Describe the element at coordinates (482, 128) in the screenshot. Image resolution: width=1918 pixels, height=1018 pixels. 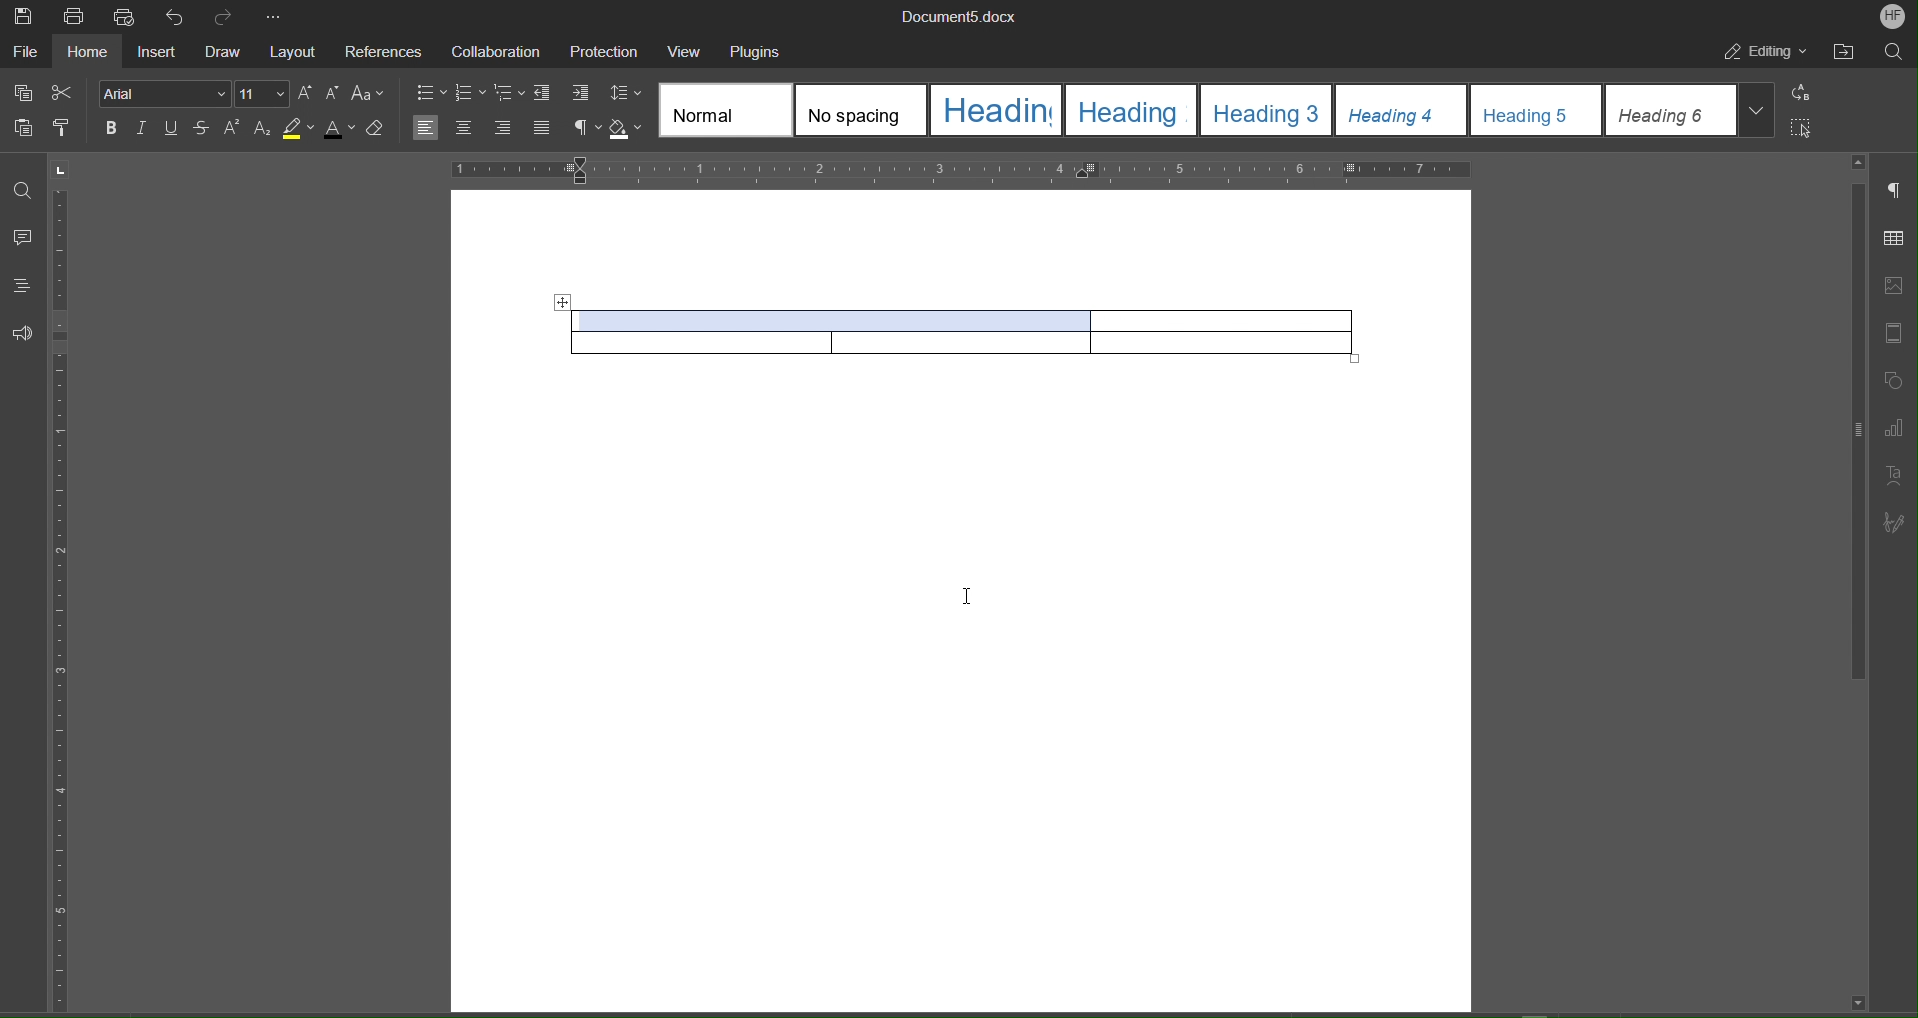
I see `Alignment` at that location.